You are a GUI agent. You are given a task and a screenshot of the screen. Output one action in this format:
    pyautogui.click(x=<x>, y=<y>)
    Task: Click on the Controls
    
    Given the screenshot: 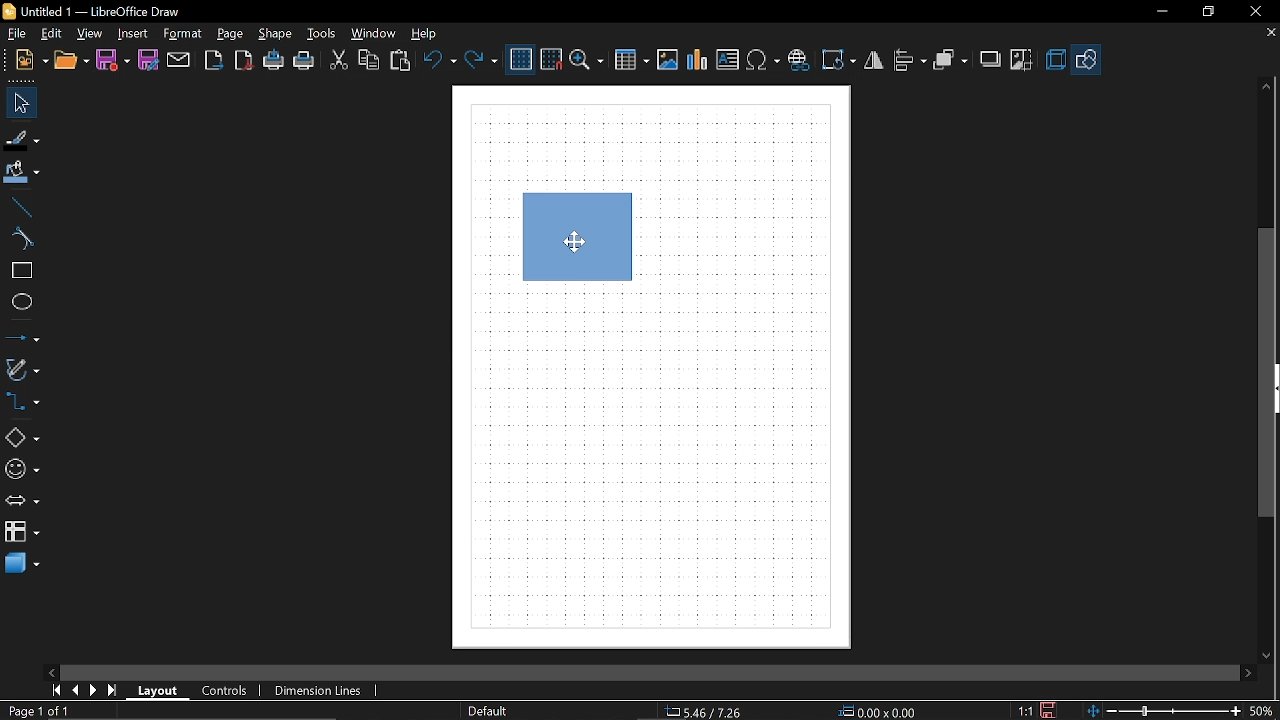 What is the action you would take?
    pyautogui.click(x=226, y=691)
    